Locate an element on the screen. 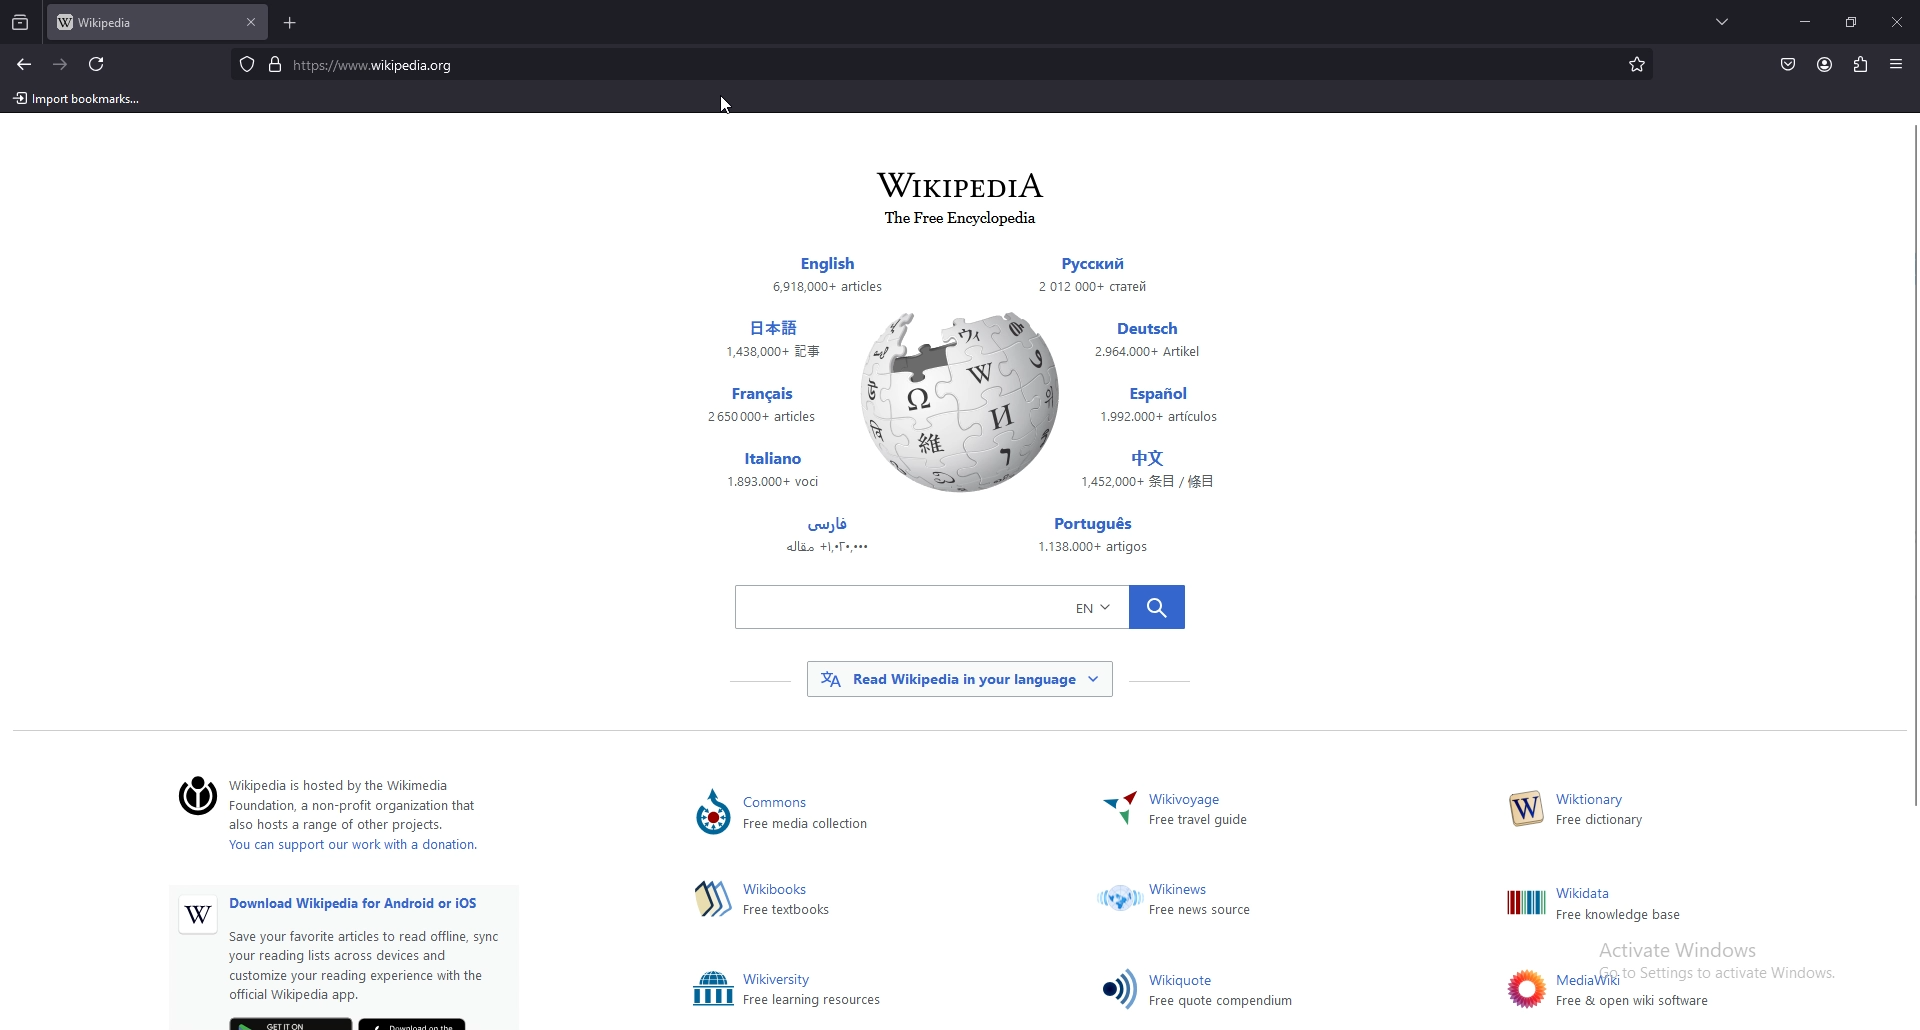 The height and width of the screenshot is (1030, 1920).  is located at coordinates (762, 340).